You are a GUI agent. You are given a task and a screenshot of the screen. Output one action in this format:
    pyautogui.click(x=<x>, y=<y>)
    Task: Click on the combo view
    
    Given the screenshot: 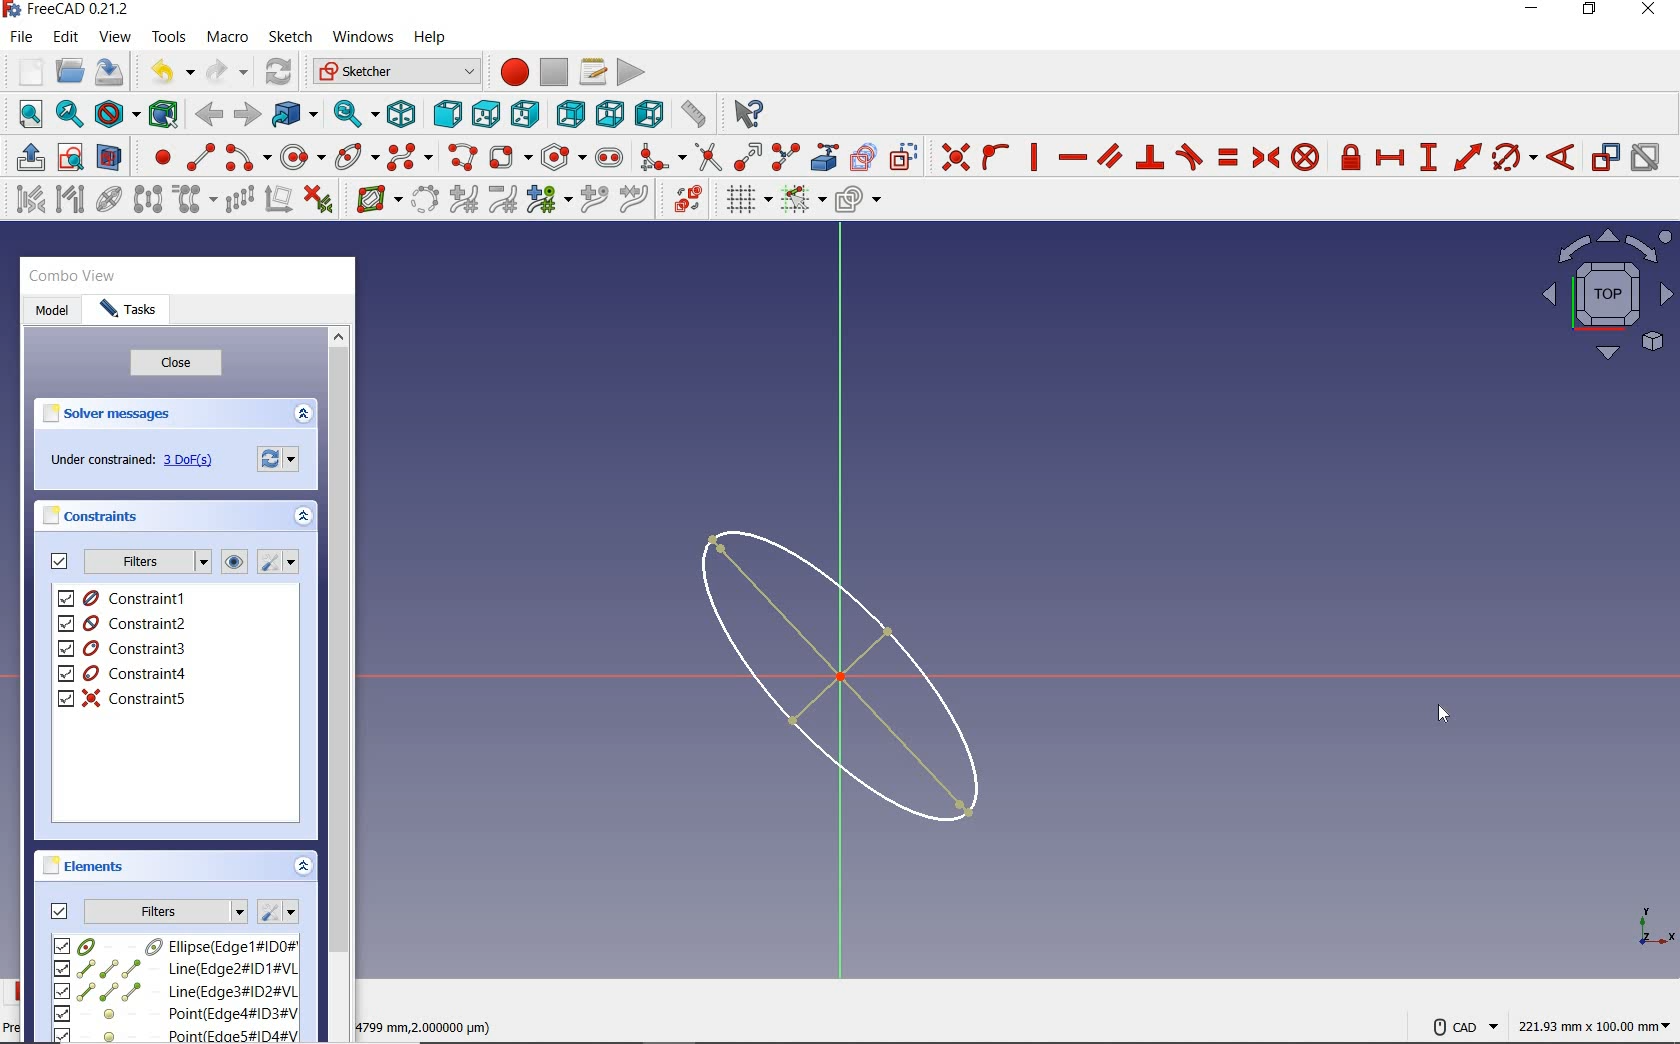 What is the action you would take?
    pyautogui.click(x=73, y=276)
    